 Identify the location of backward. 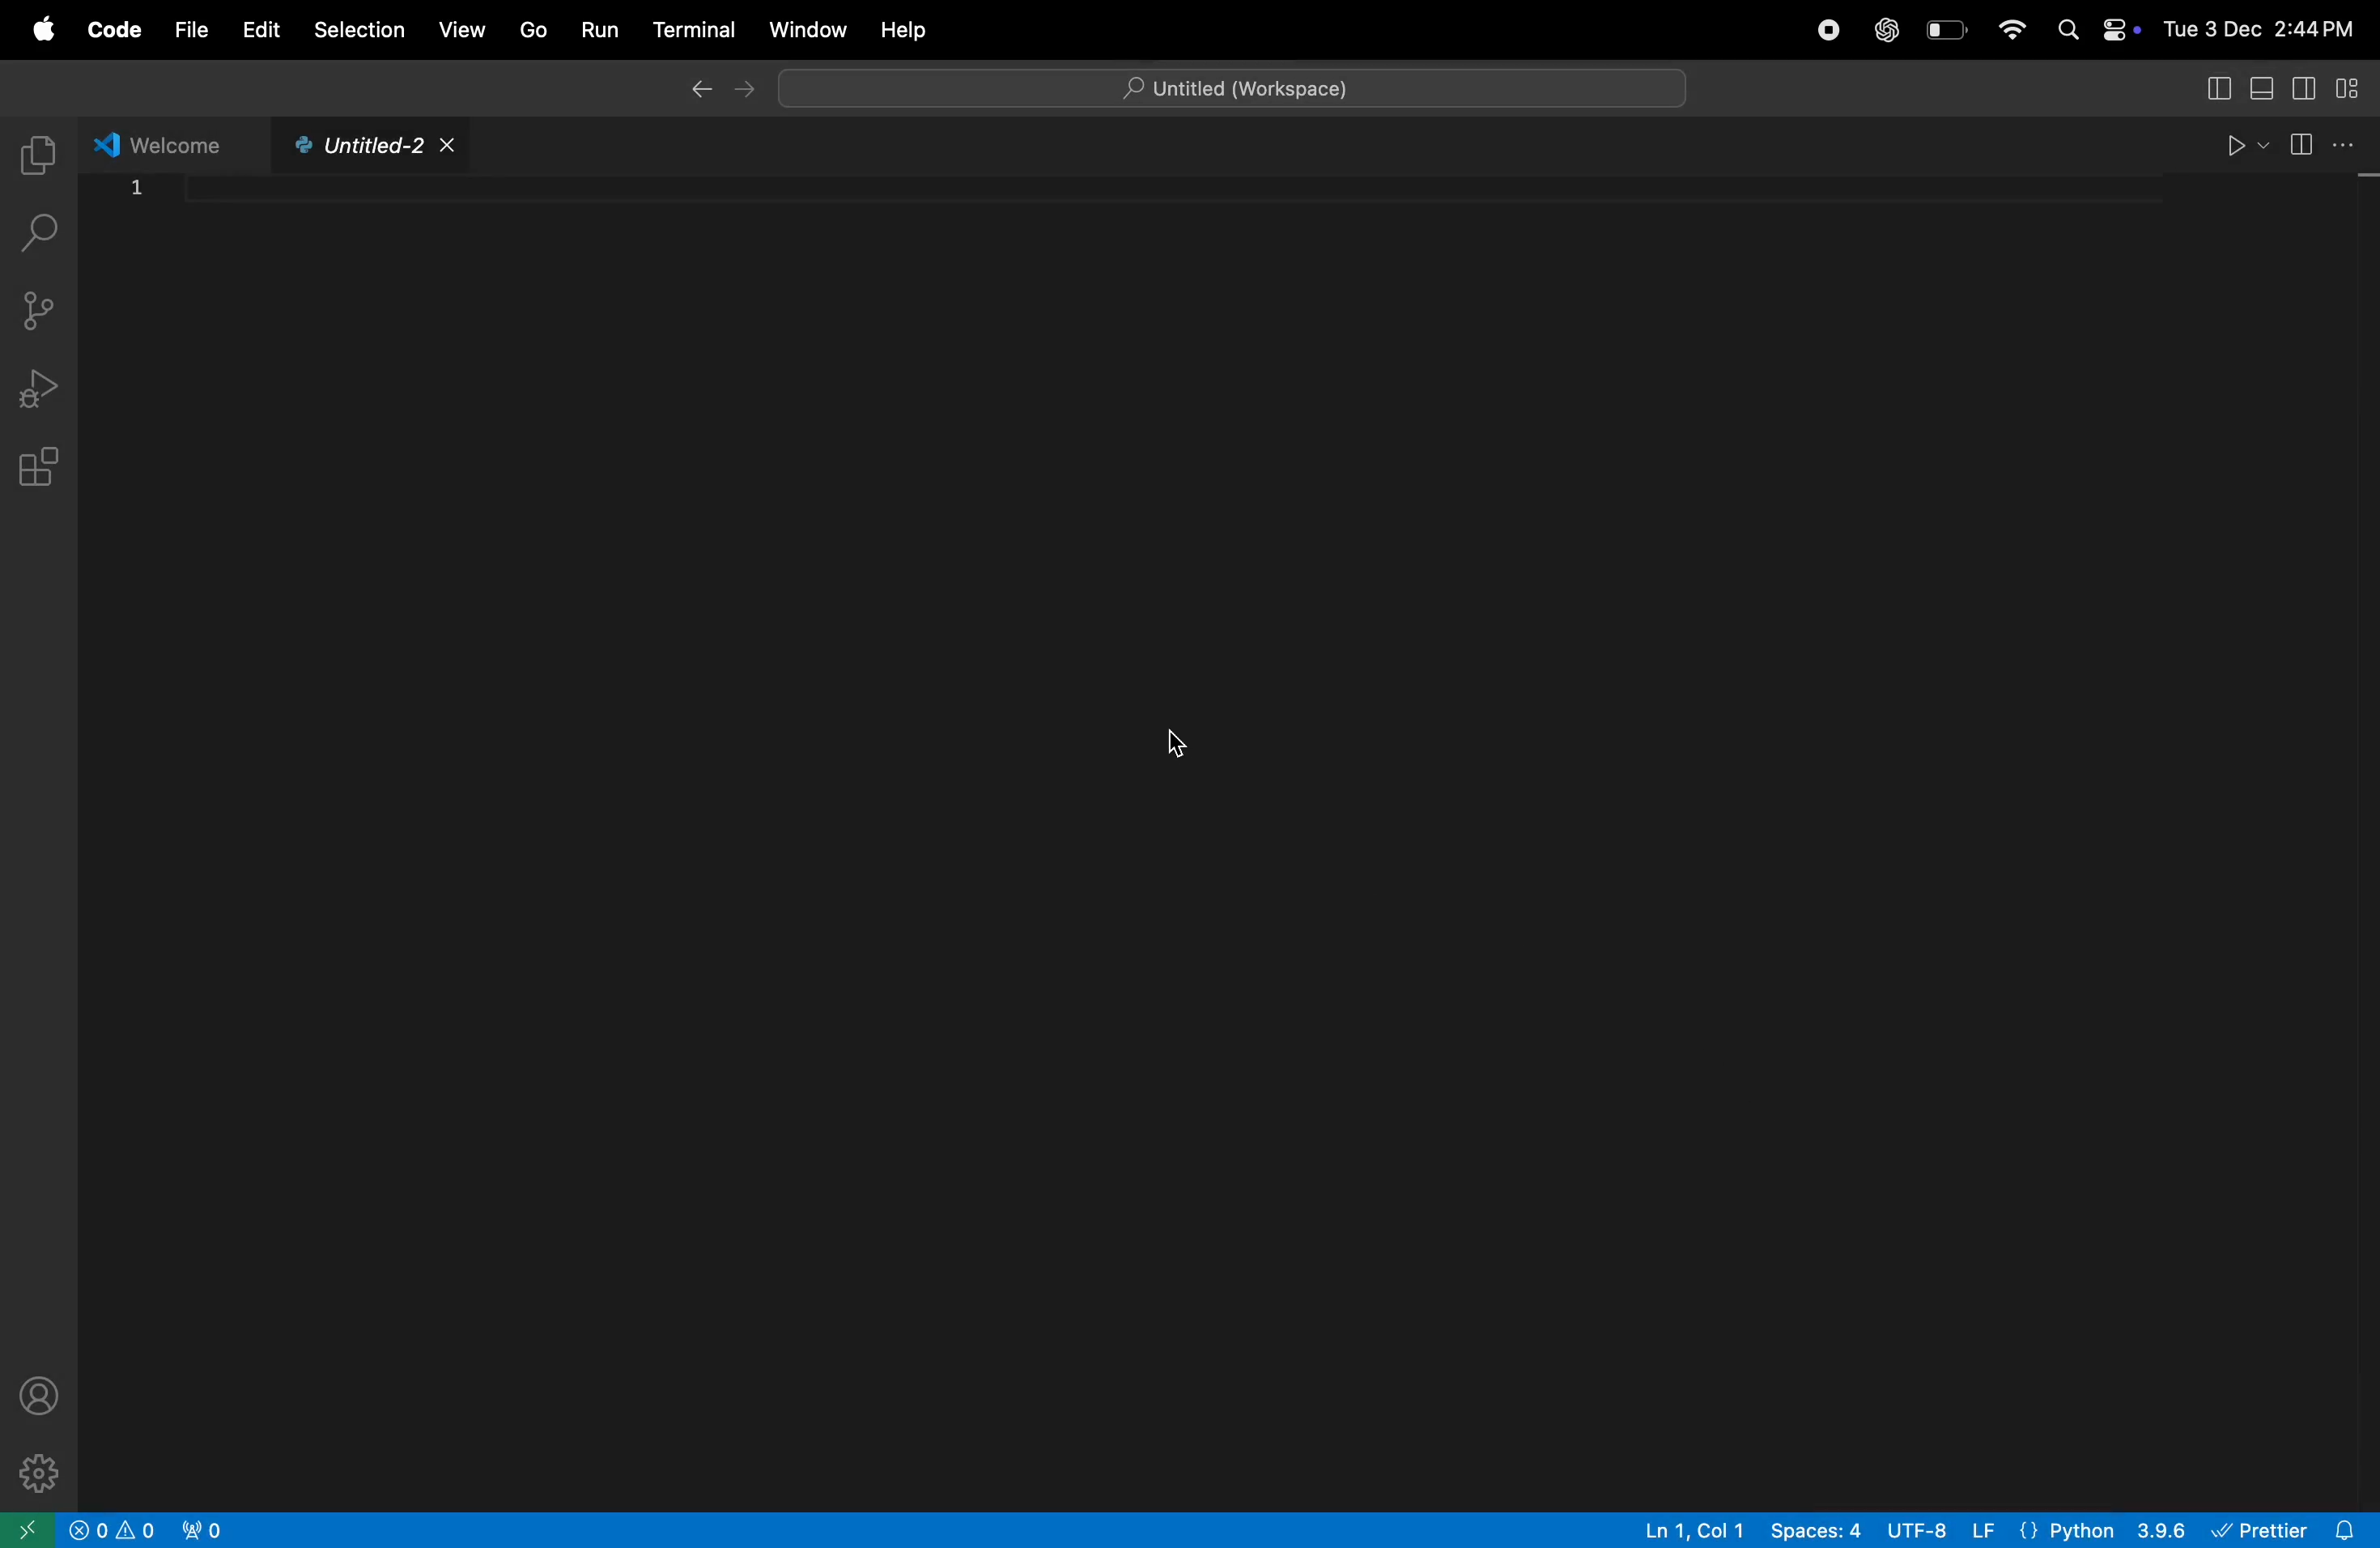
(700, 90).